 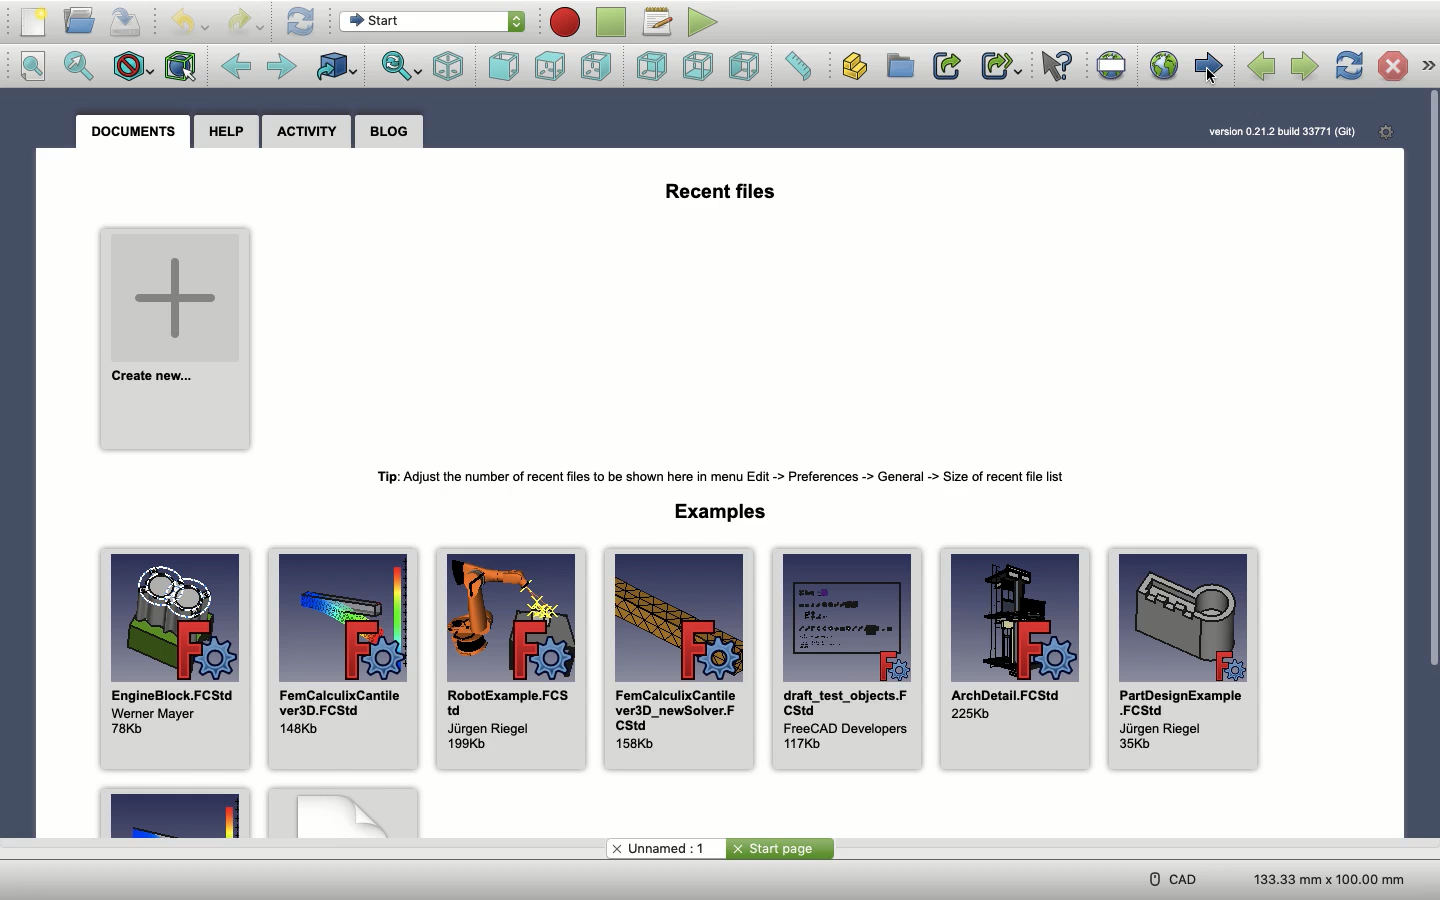 What do you see at coordinates (845, 660) in the screenshot?
I see `draft_test_objects.FCStd` at bounding box center [845, 660].